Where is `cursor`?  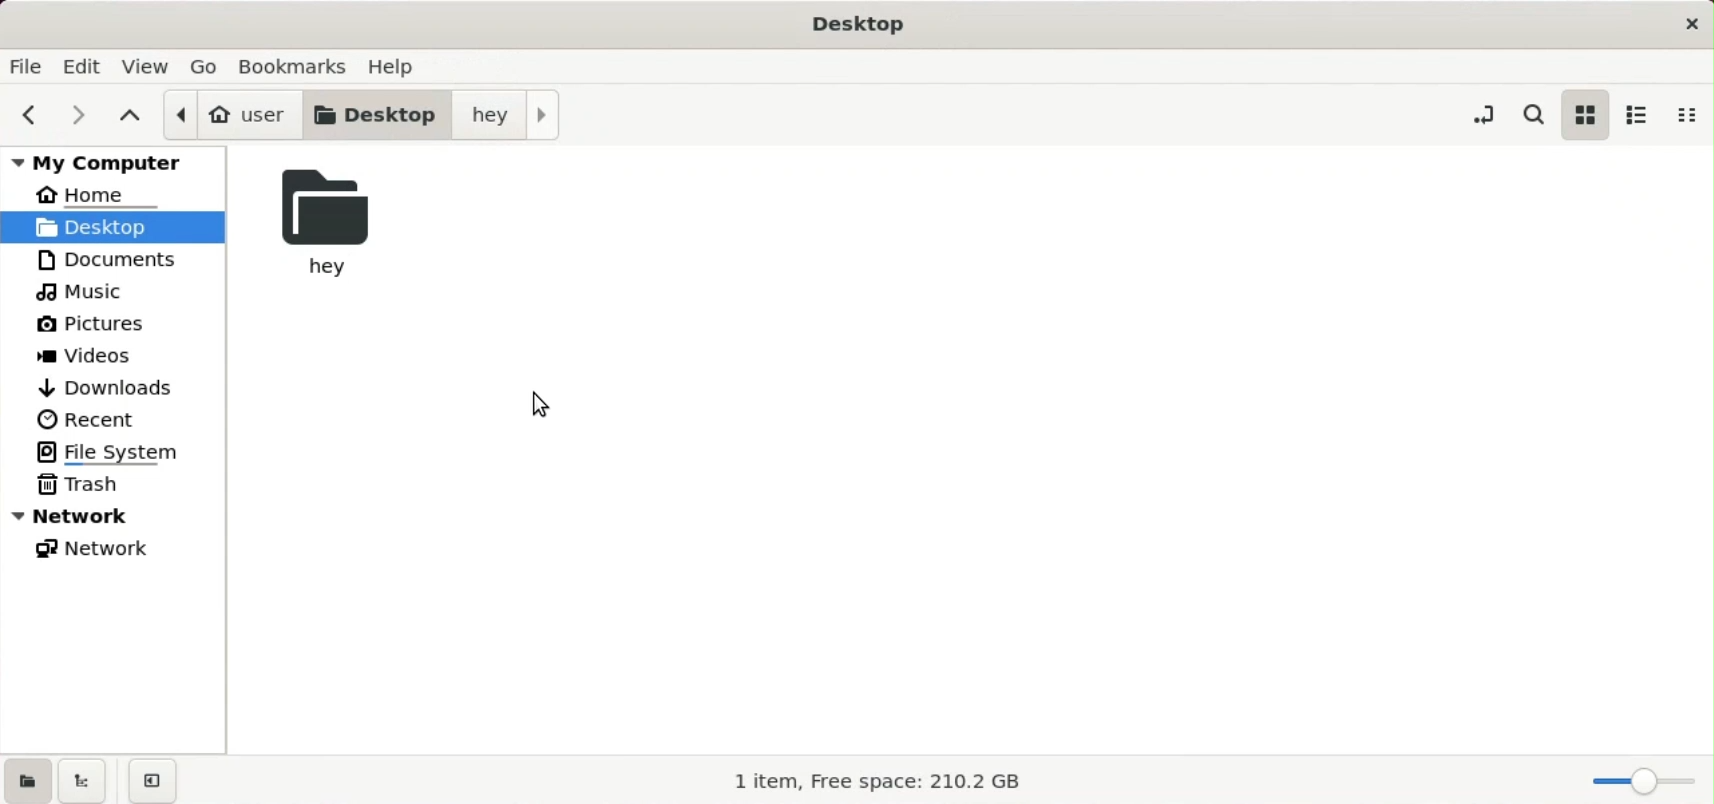 cursor is located at coordinates (542, 404).